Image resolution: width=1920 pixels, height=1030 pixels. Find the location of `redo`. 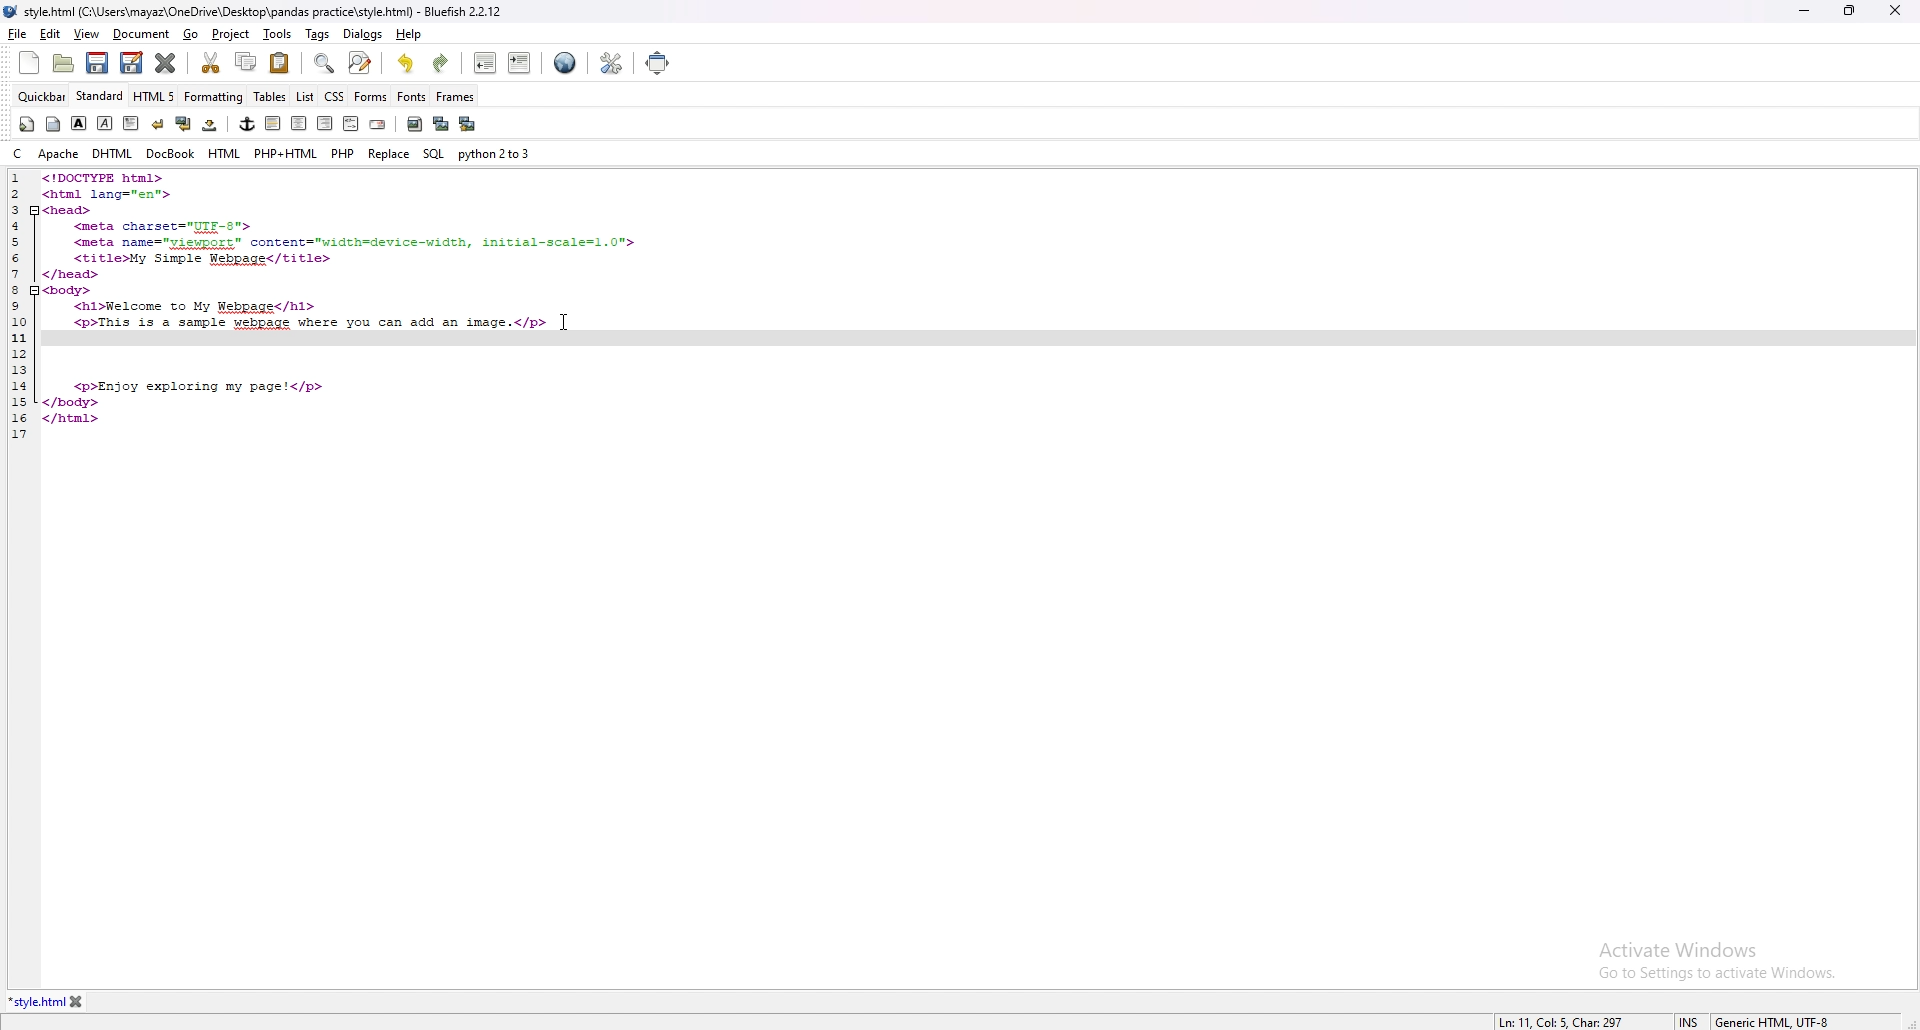

redo is located at coordinates (442, 65).